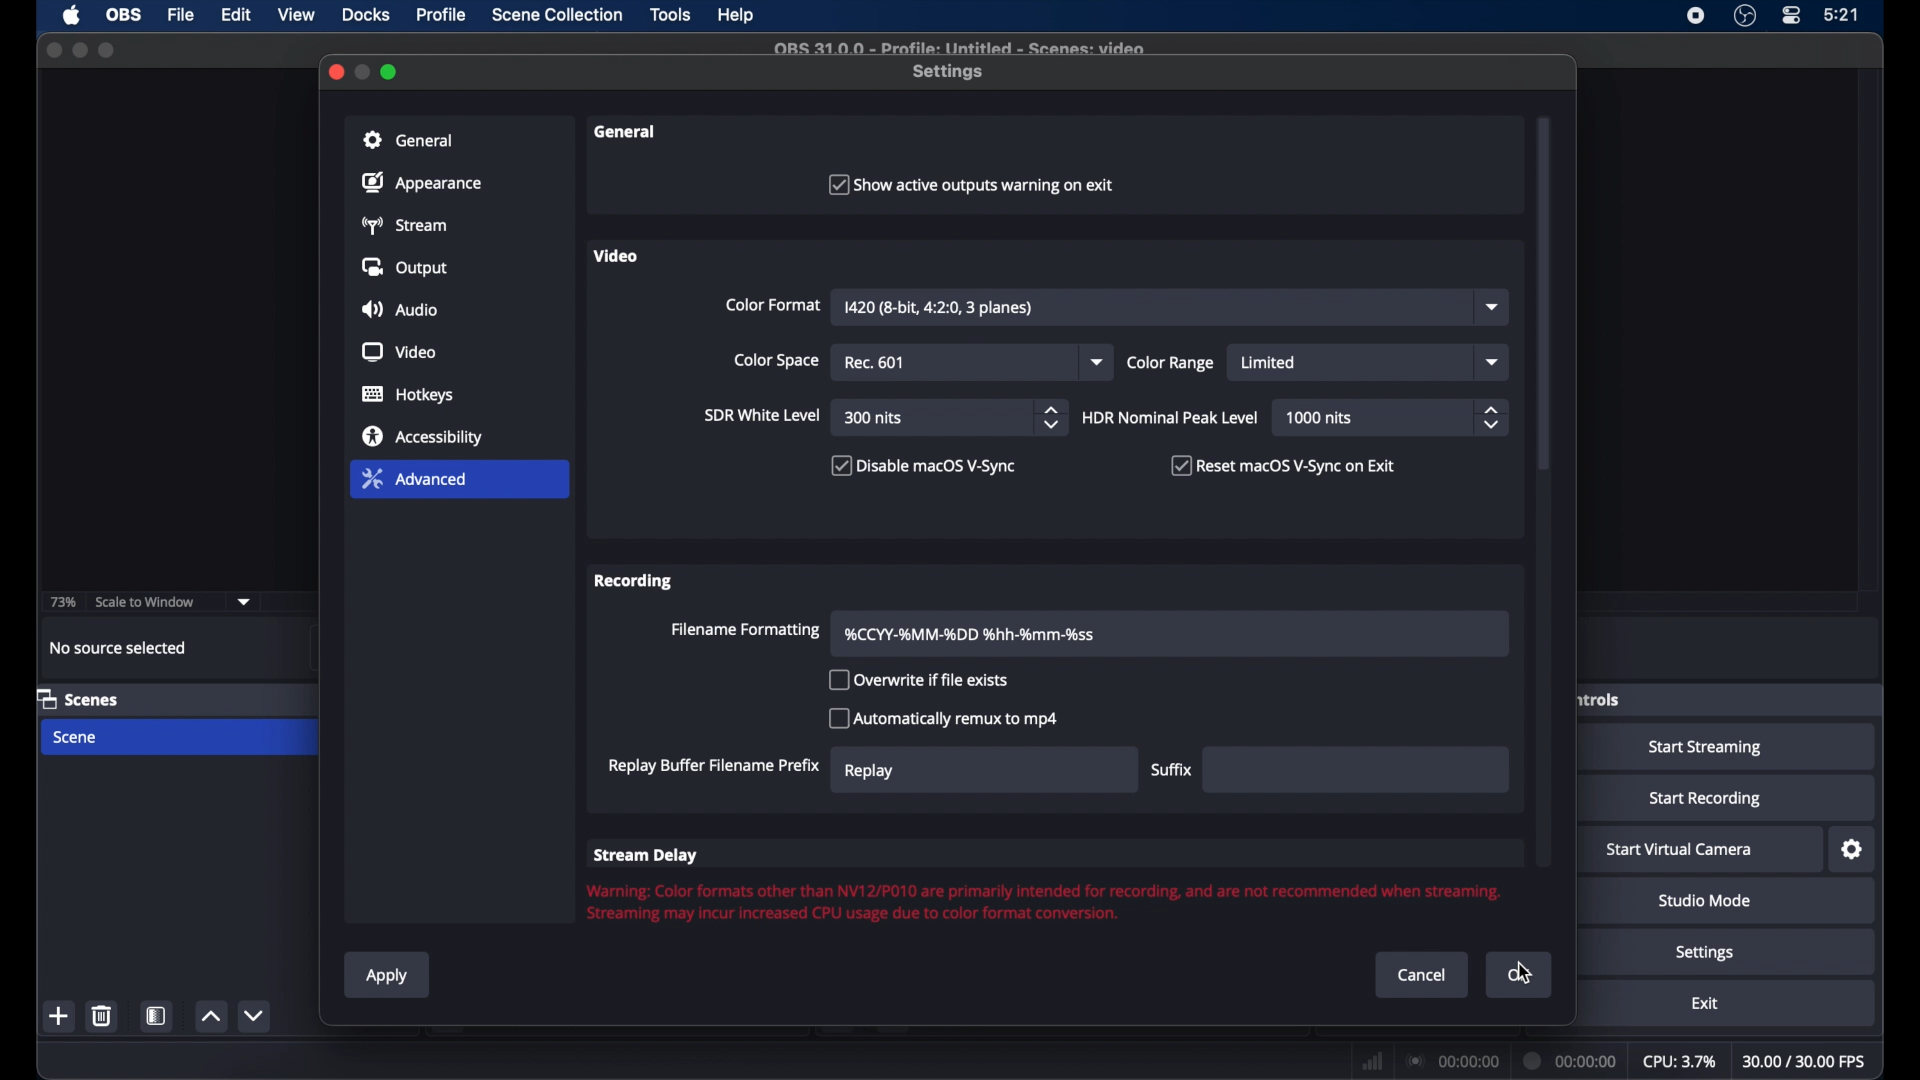  I want to click on automatically remux to mp4, so click(944, 717).